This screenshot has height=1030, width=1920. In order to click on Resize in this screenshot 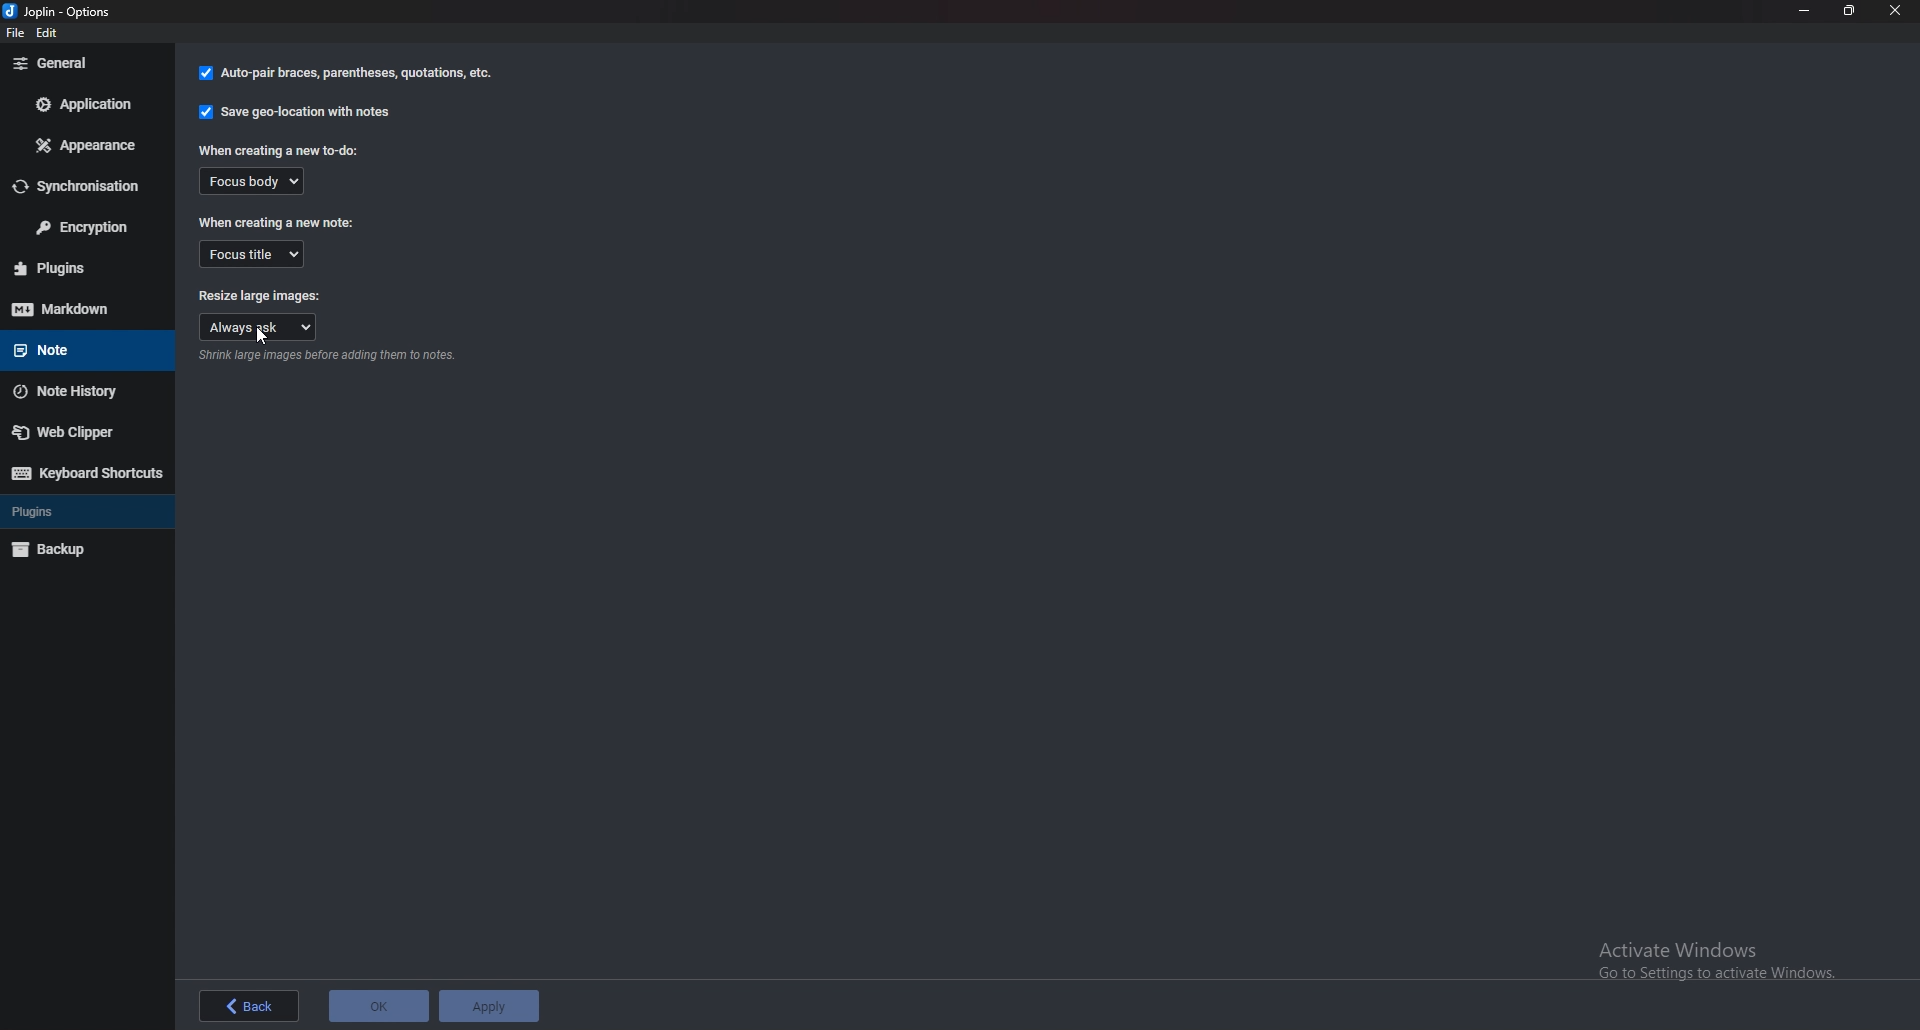, I will do `click(1849, 11)`.